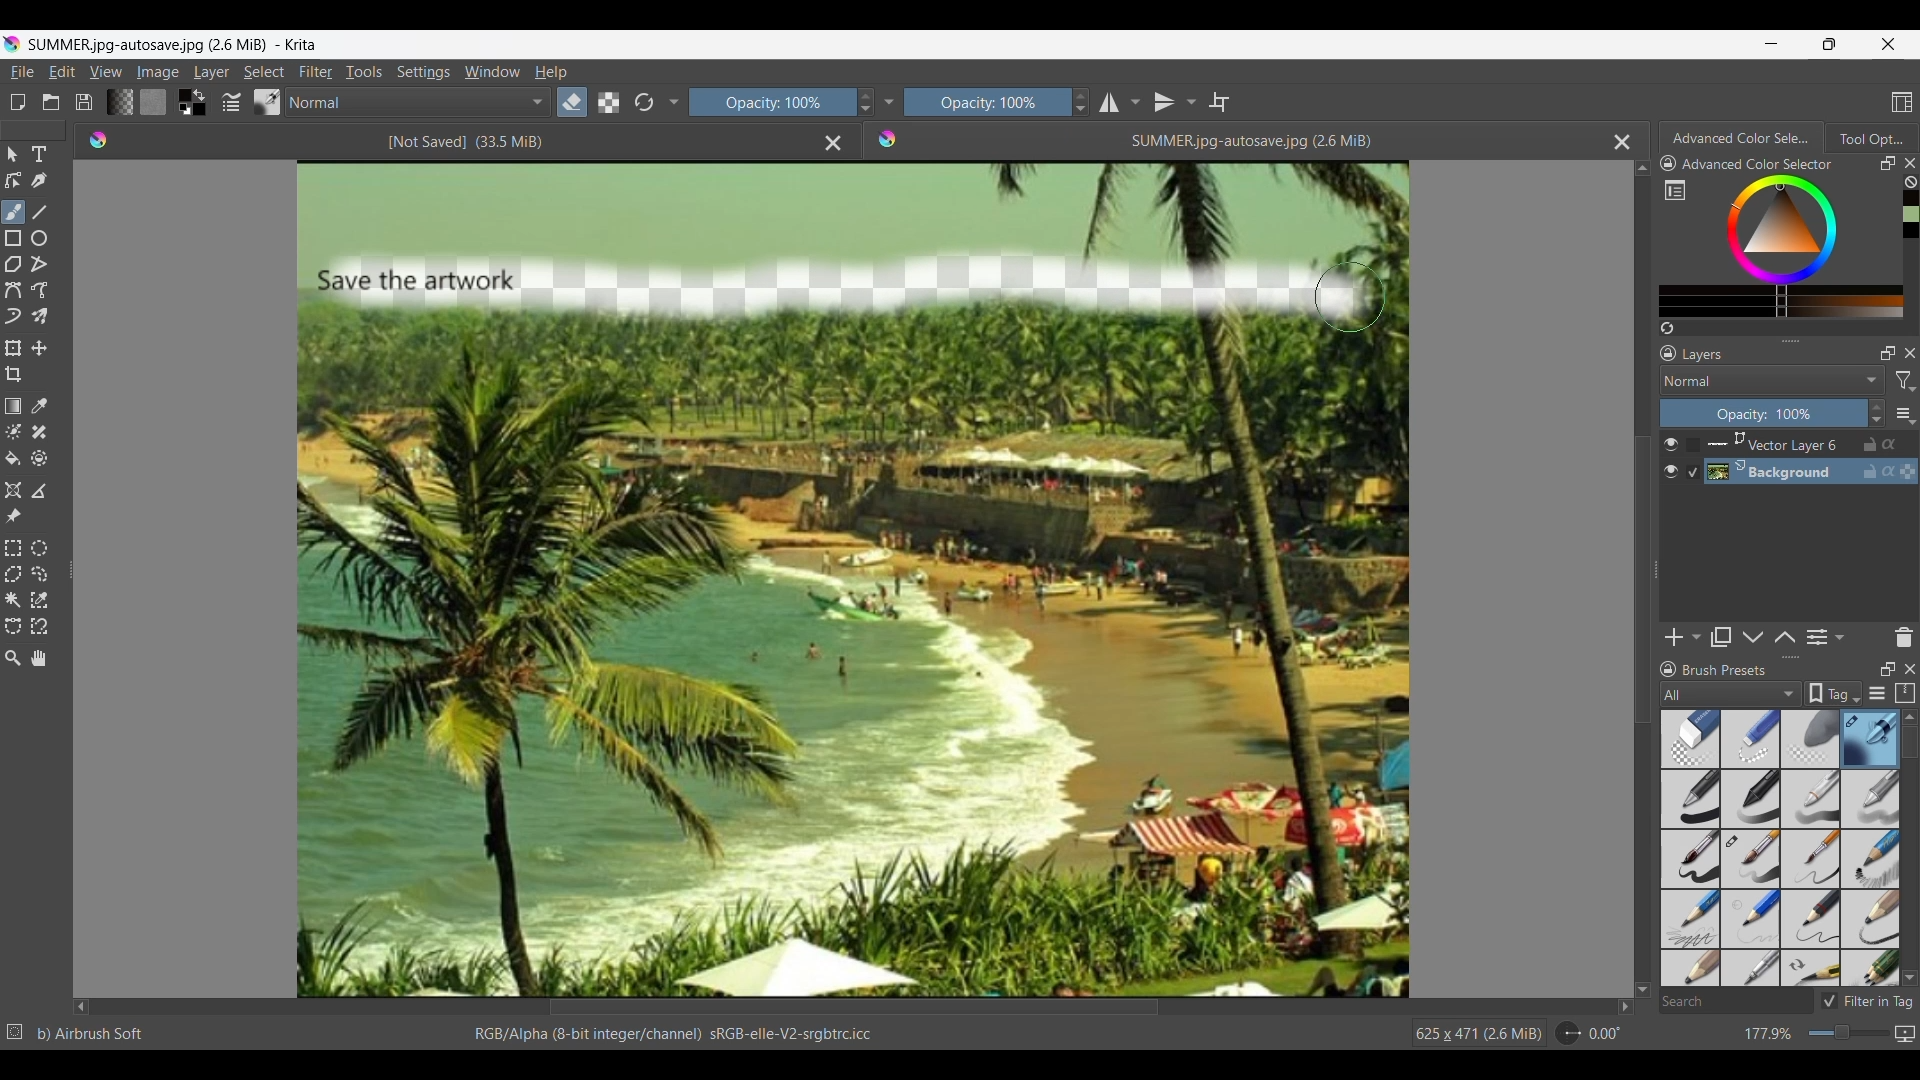 The image size is (1920, 1080). What do you see at coordinates (769, 103) in the screenshot?
I see `Opacity 100%` at bounding box center [769, 103].